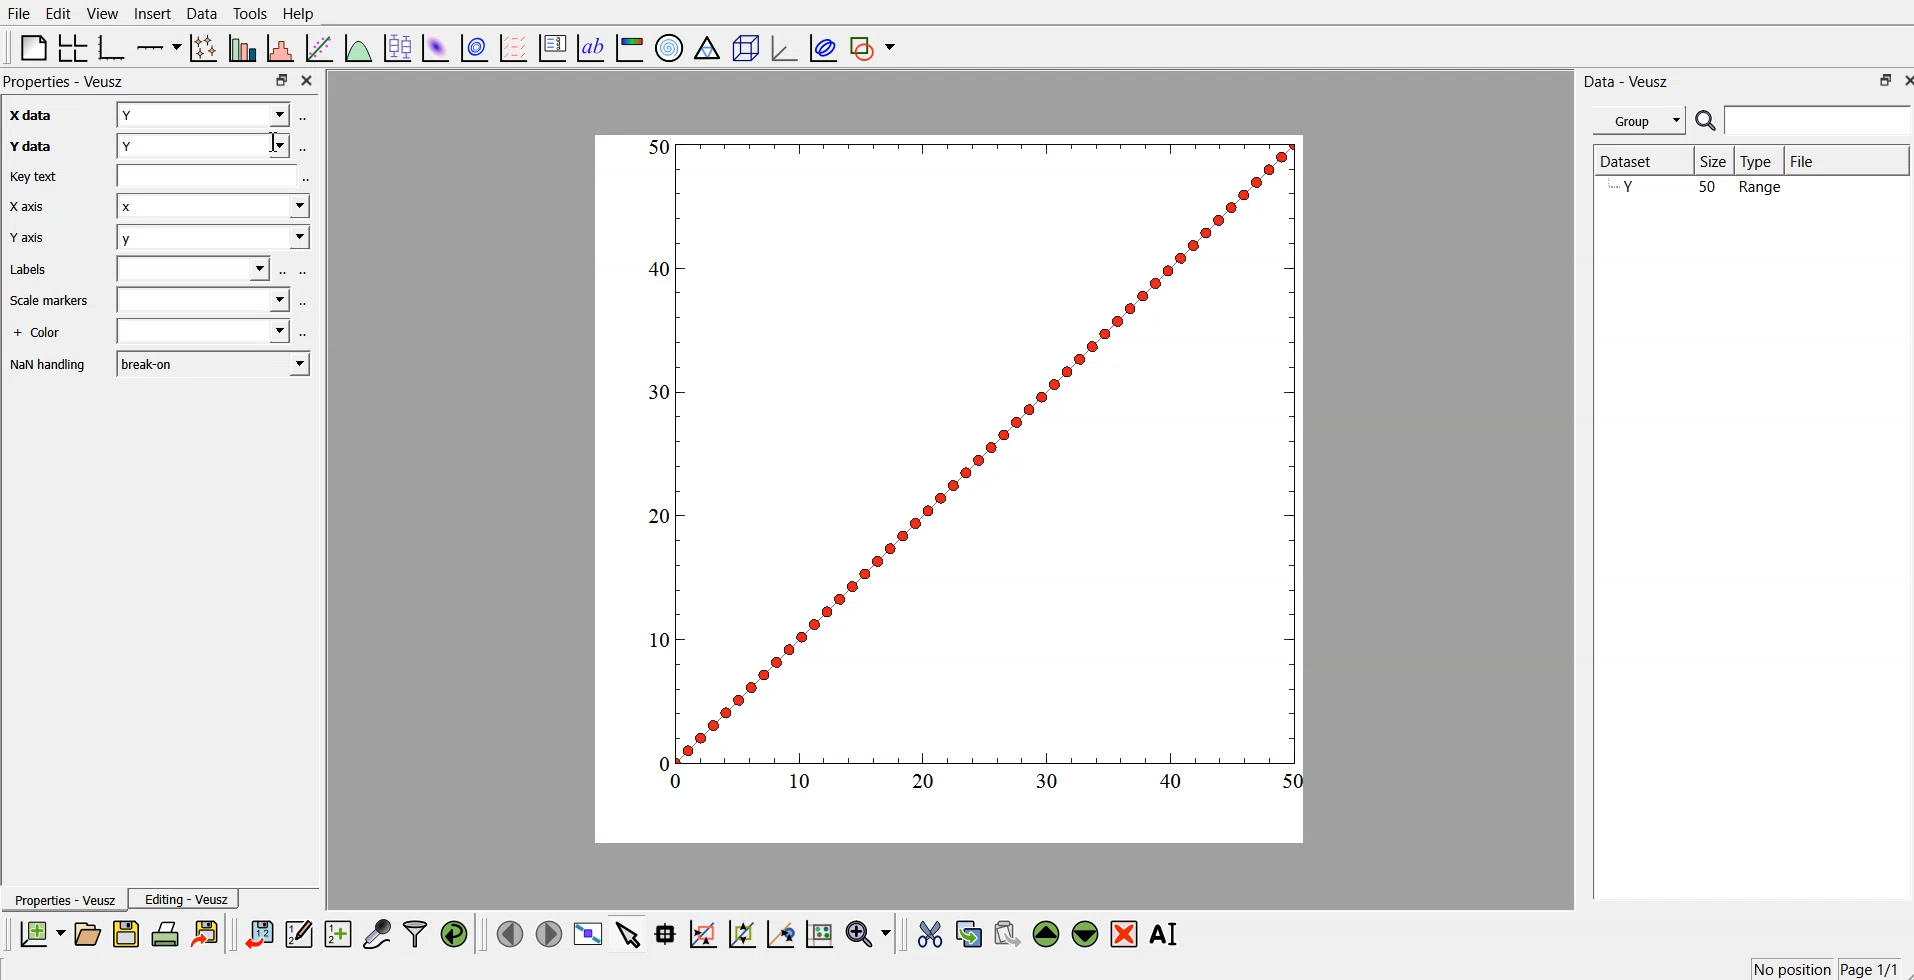  What do you see at coordinates (512, 45) in the screenshot?
I see `plot vector field` at bounding box center [512, 45].